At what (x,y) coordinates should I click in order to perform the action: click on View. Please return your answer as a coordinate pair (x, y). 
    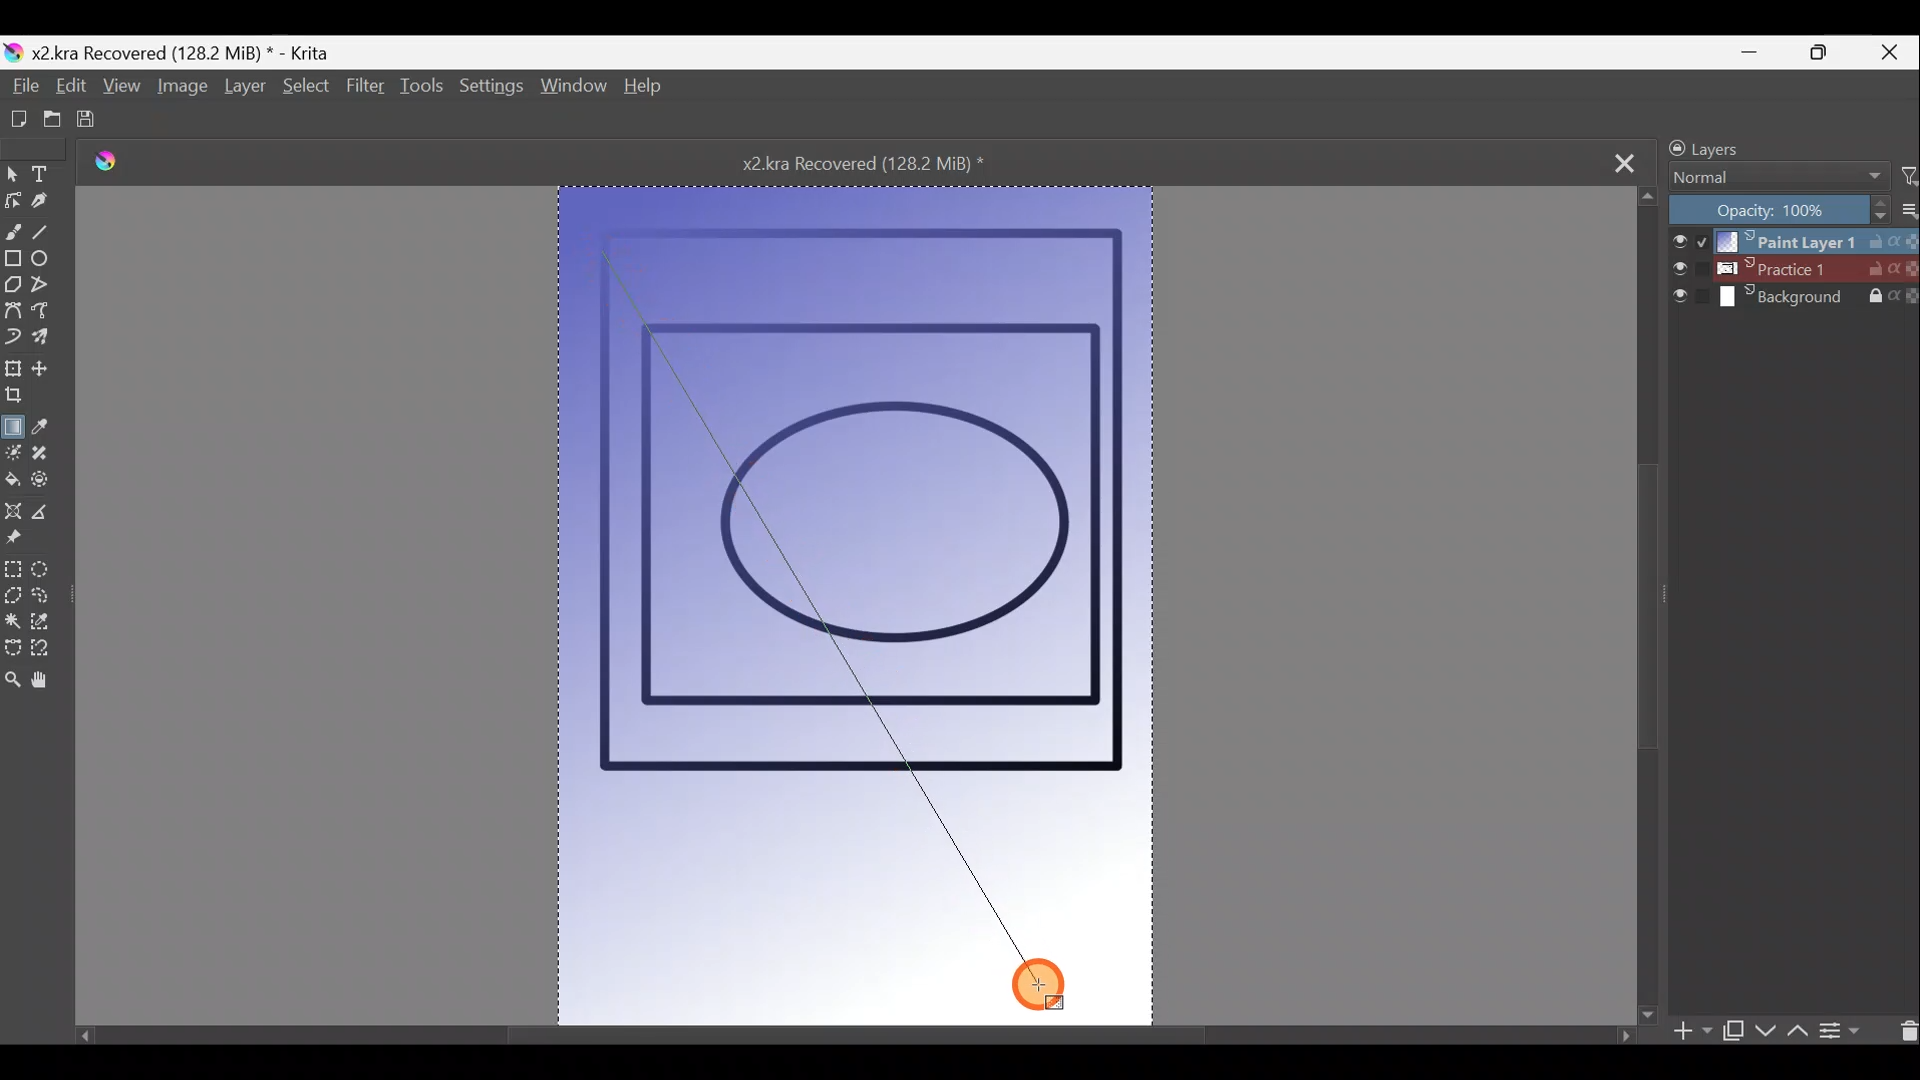
    Looking at the image, I should click on (122, 91).